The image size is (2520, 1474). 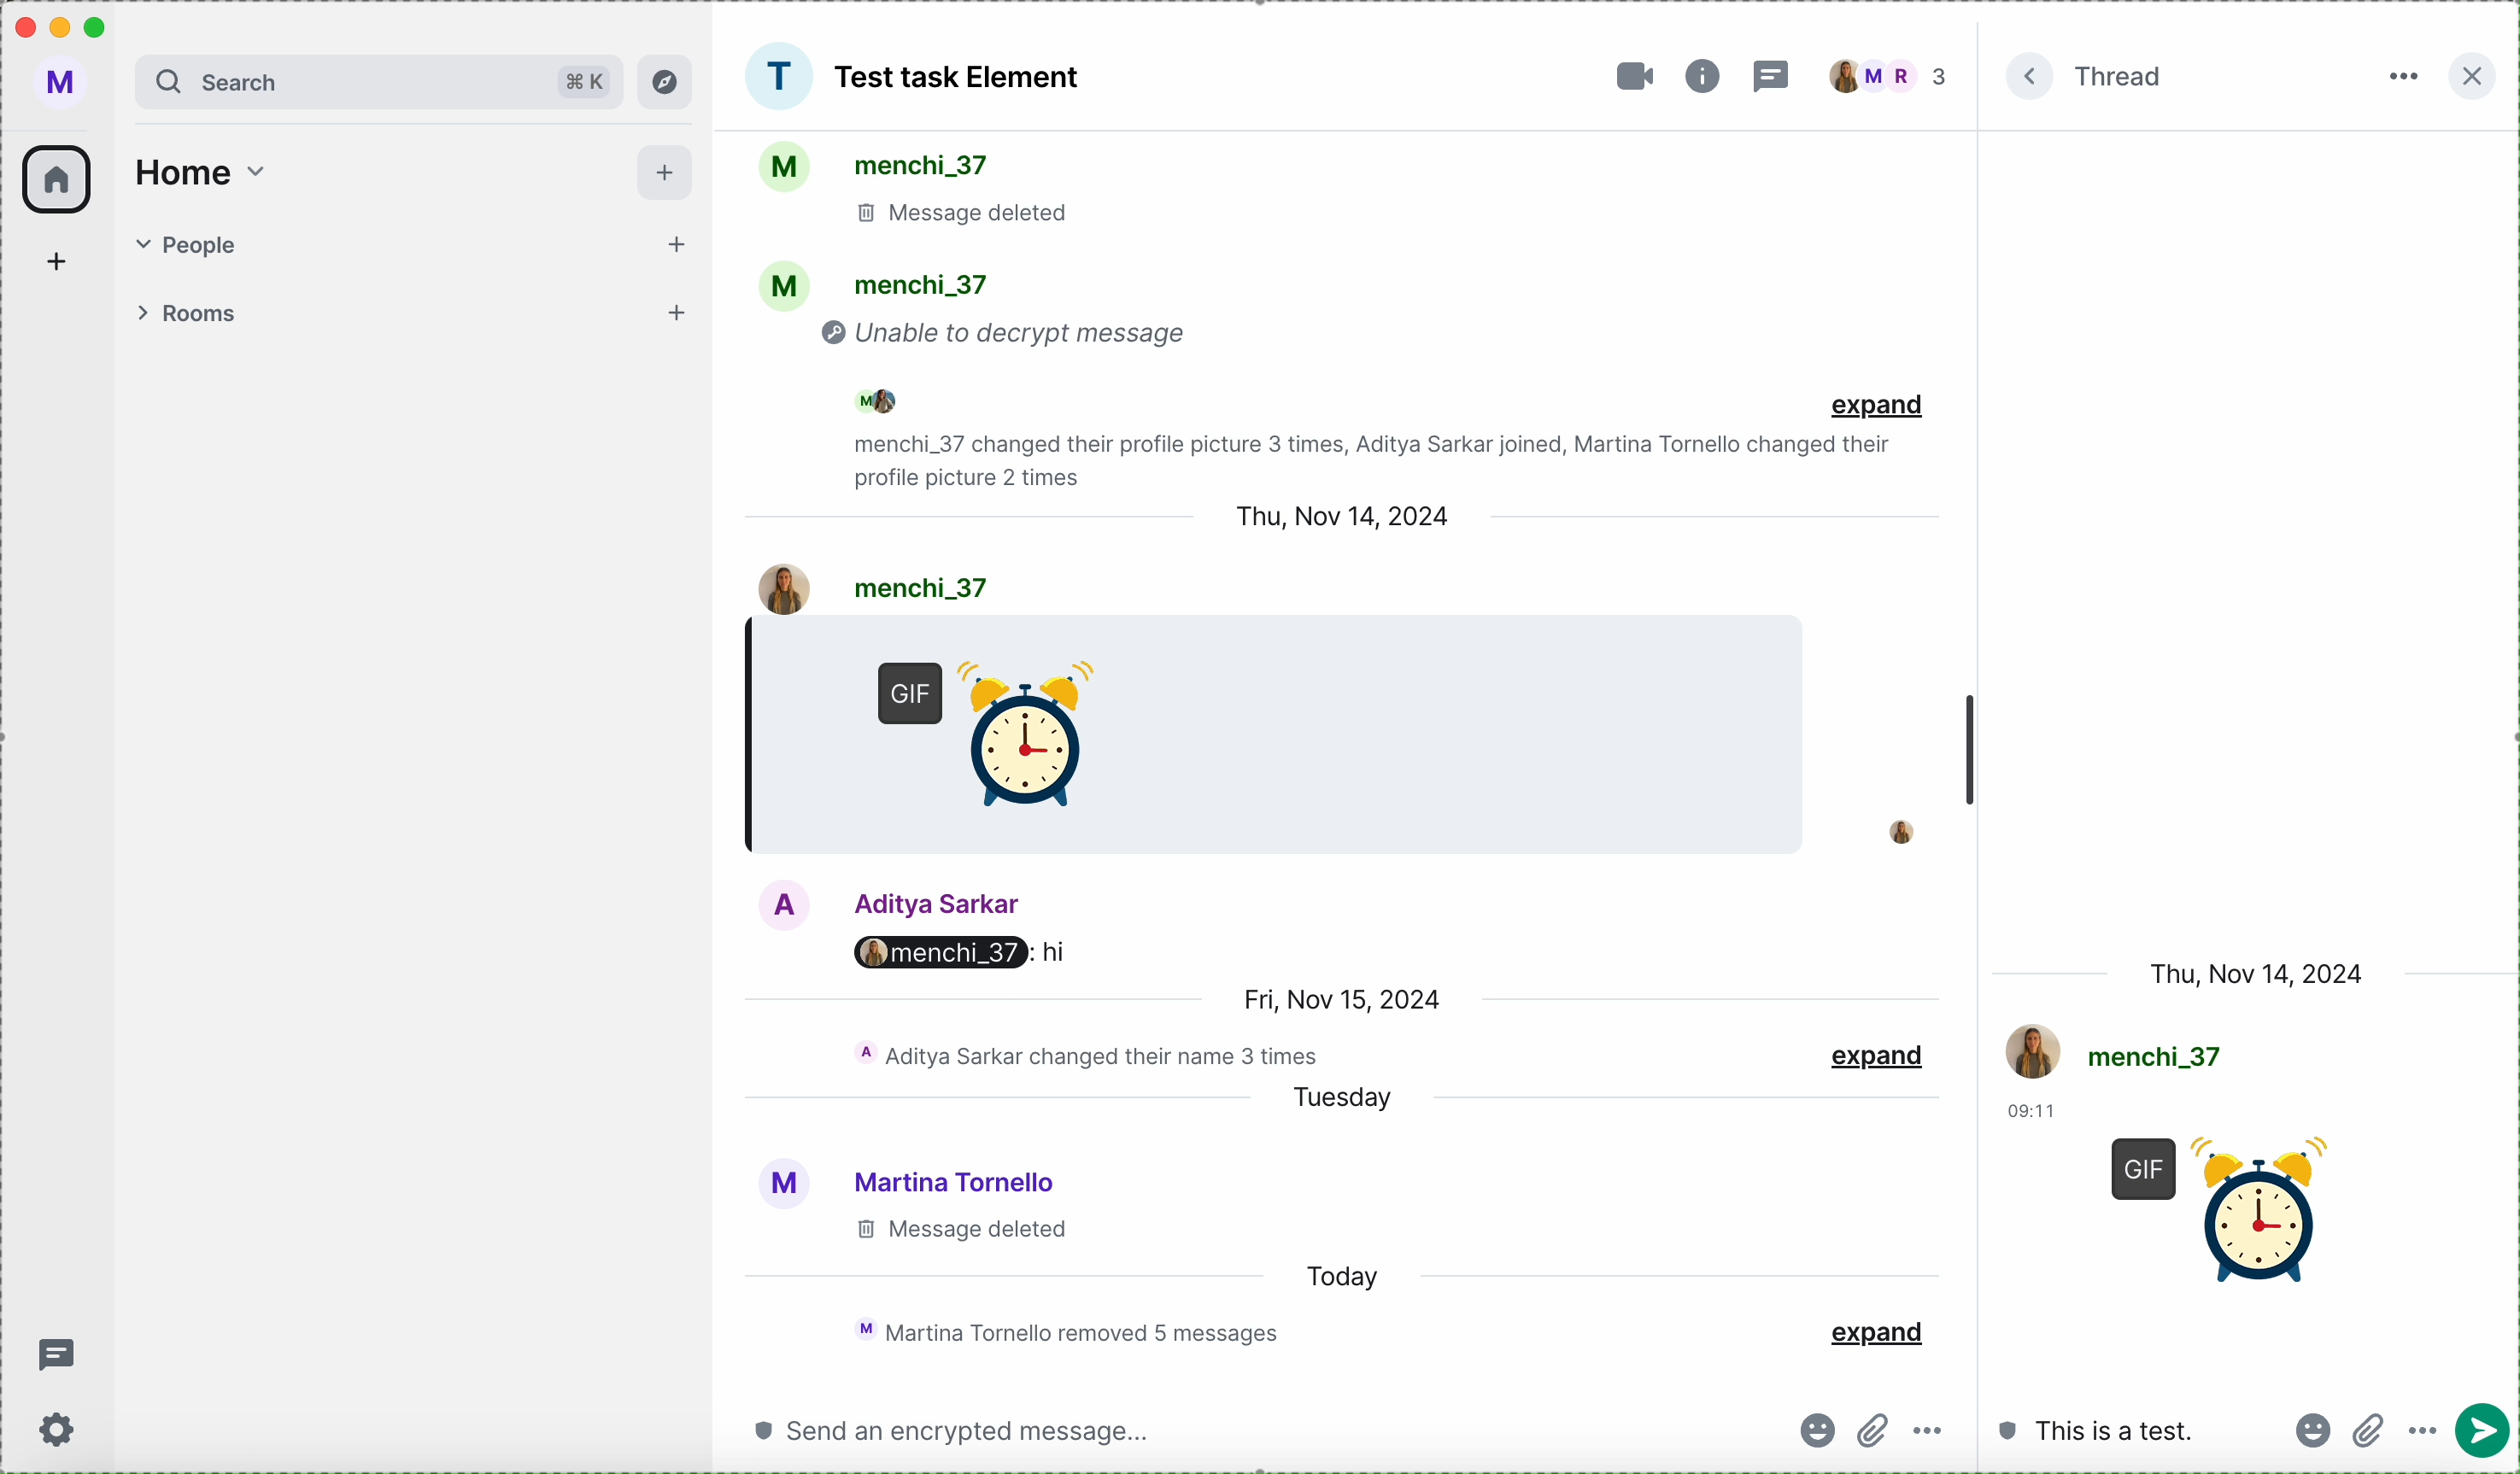 What do you see at coordinates (1934, 1433) in the screenshot?
I see `more options` at bounding box center [1934, 1433].